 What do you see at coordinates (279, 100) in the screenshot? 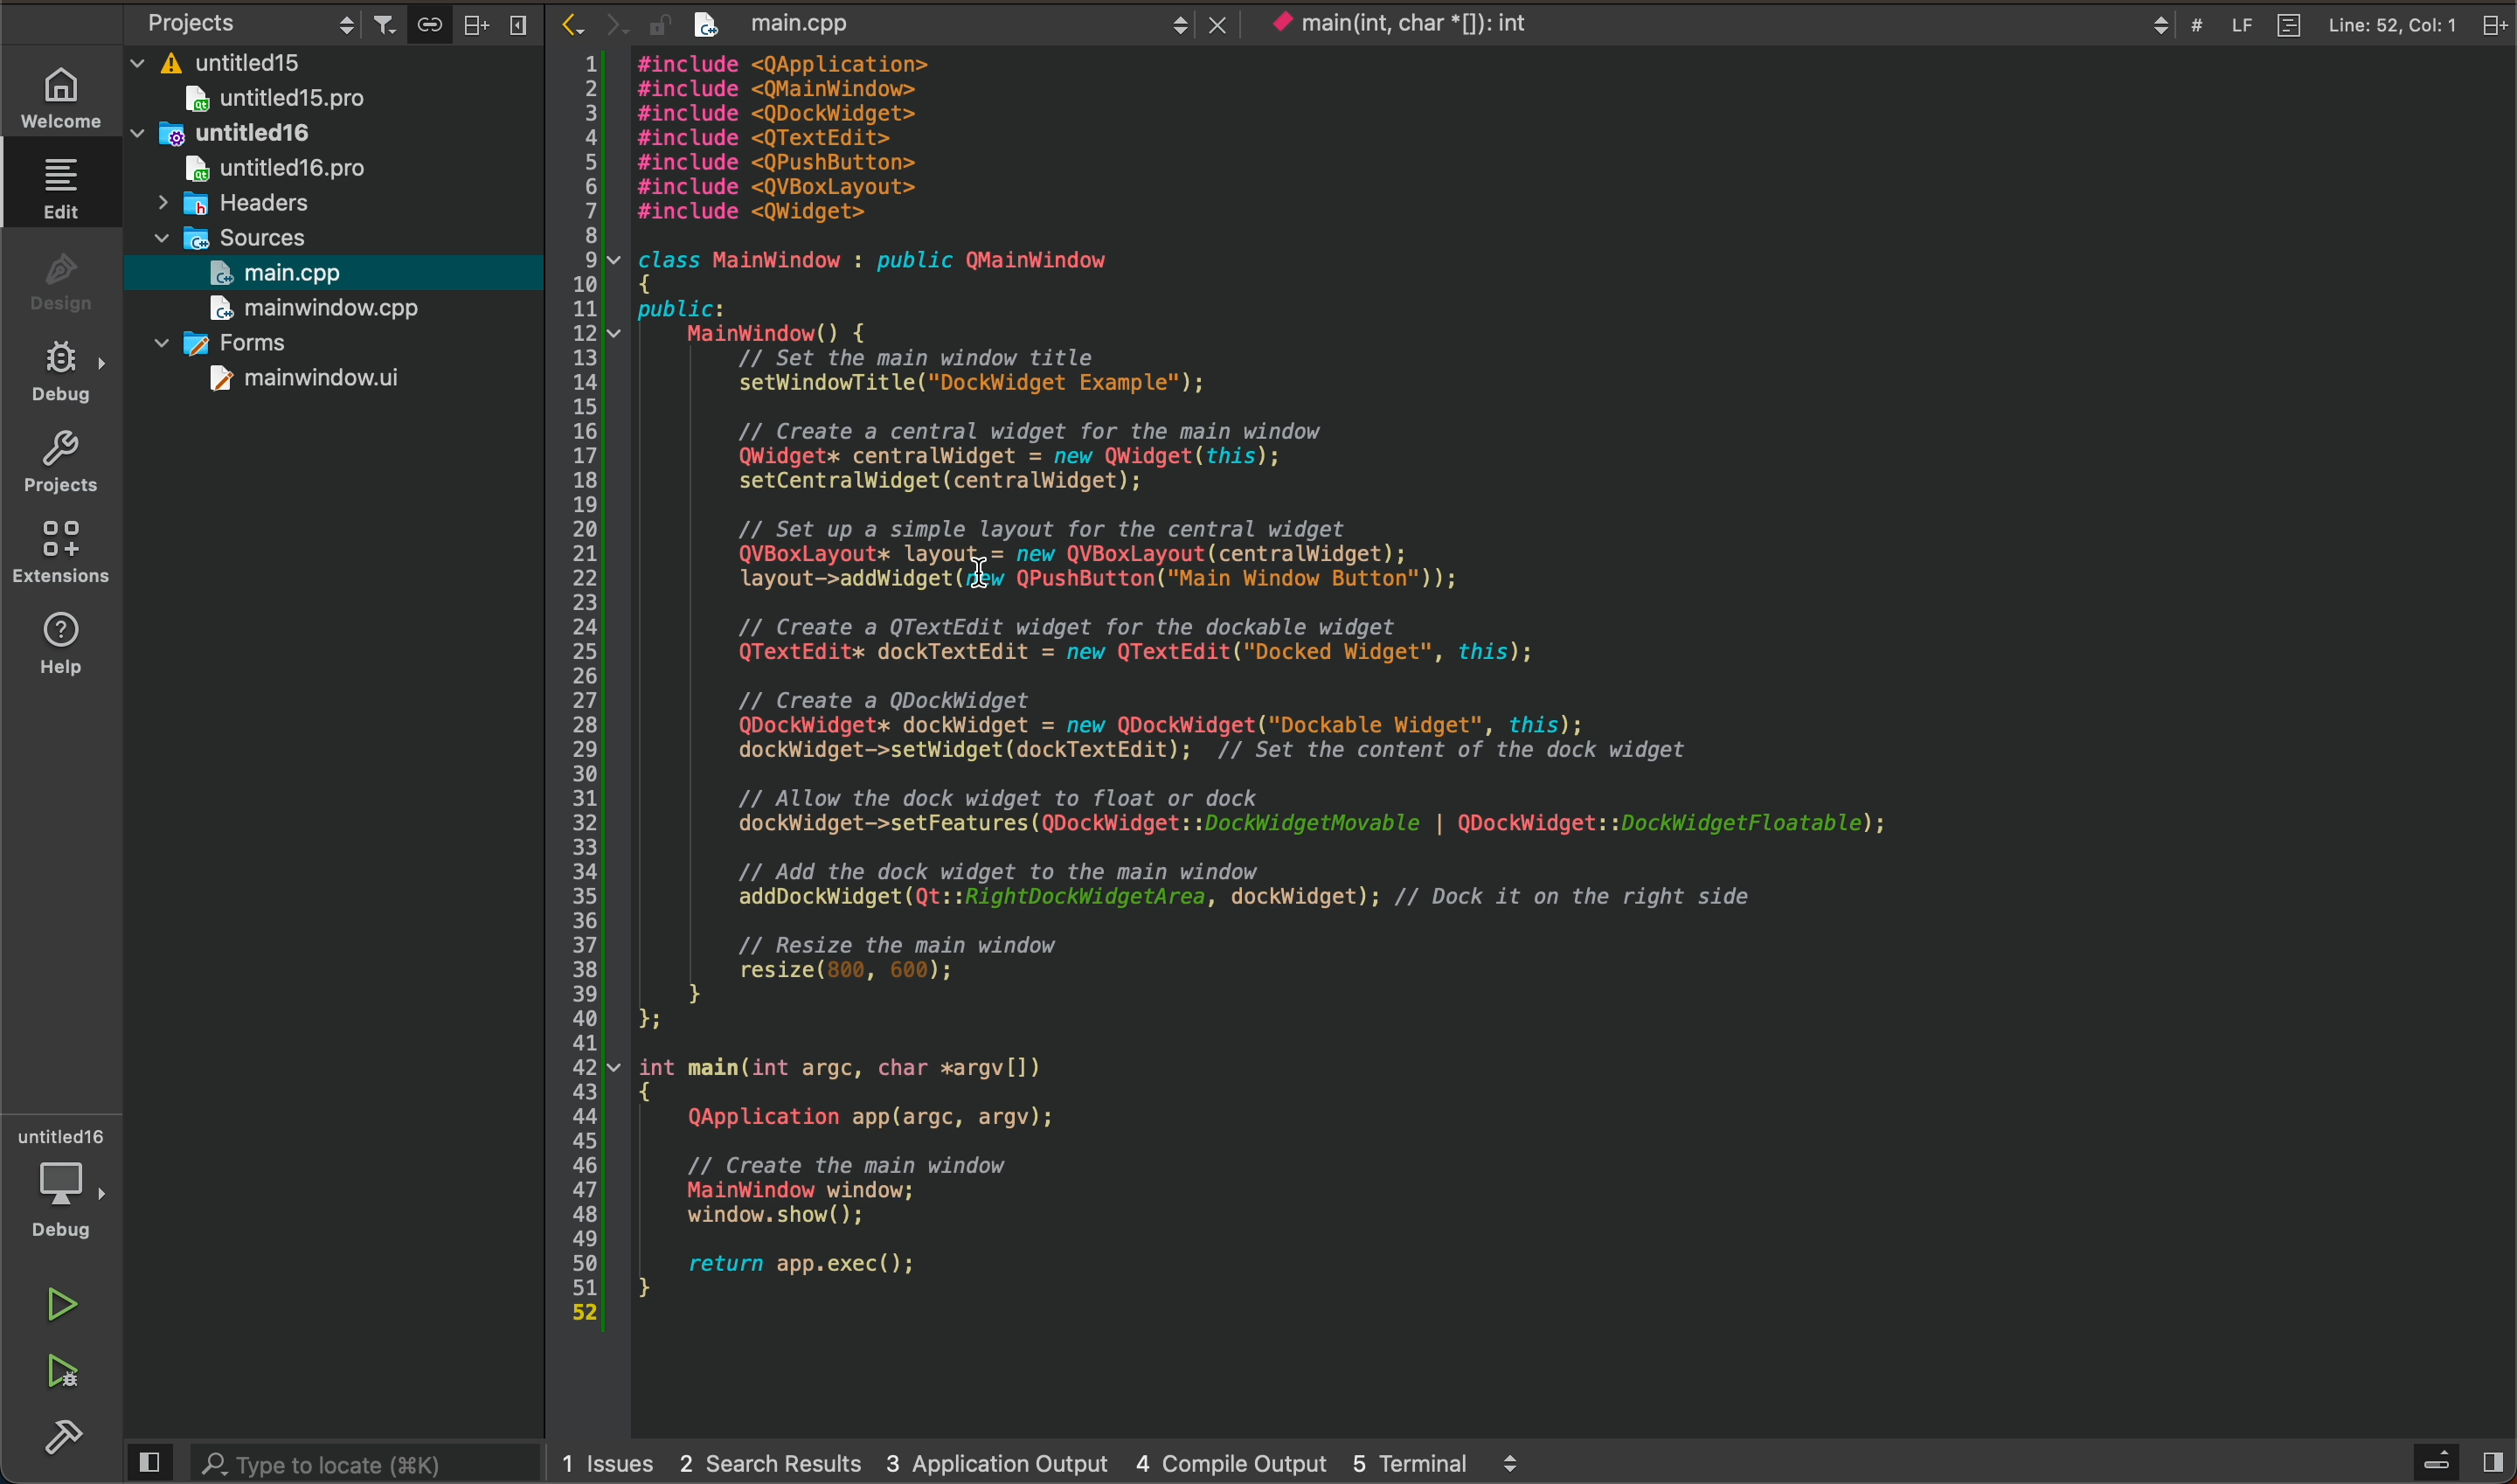
I see `untitled15pro` at bounding box center [279, 100].